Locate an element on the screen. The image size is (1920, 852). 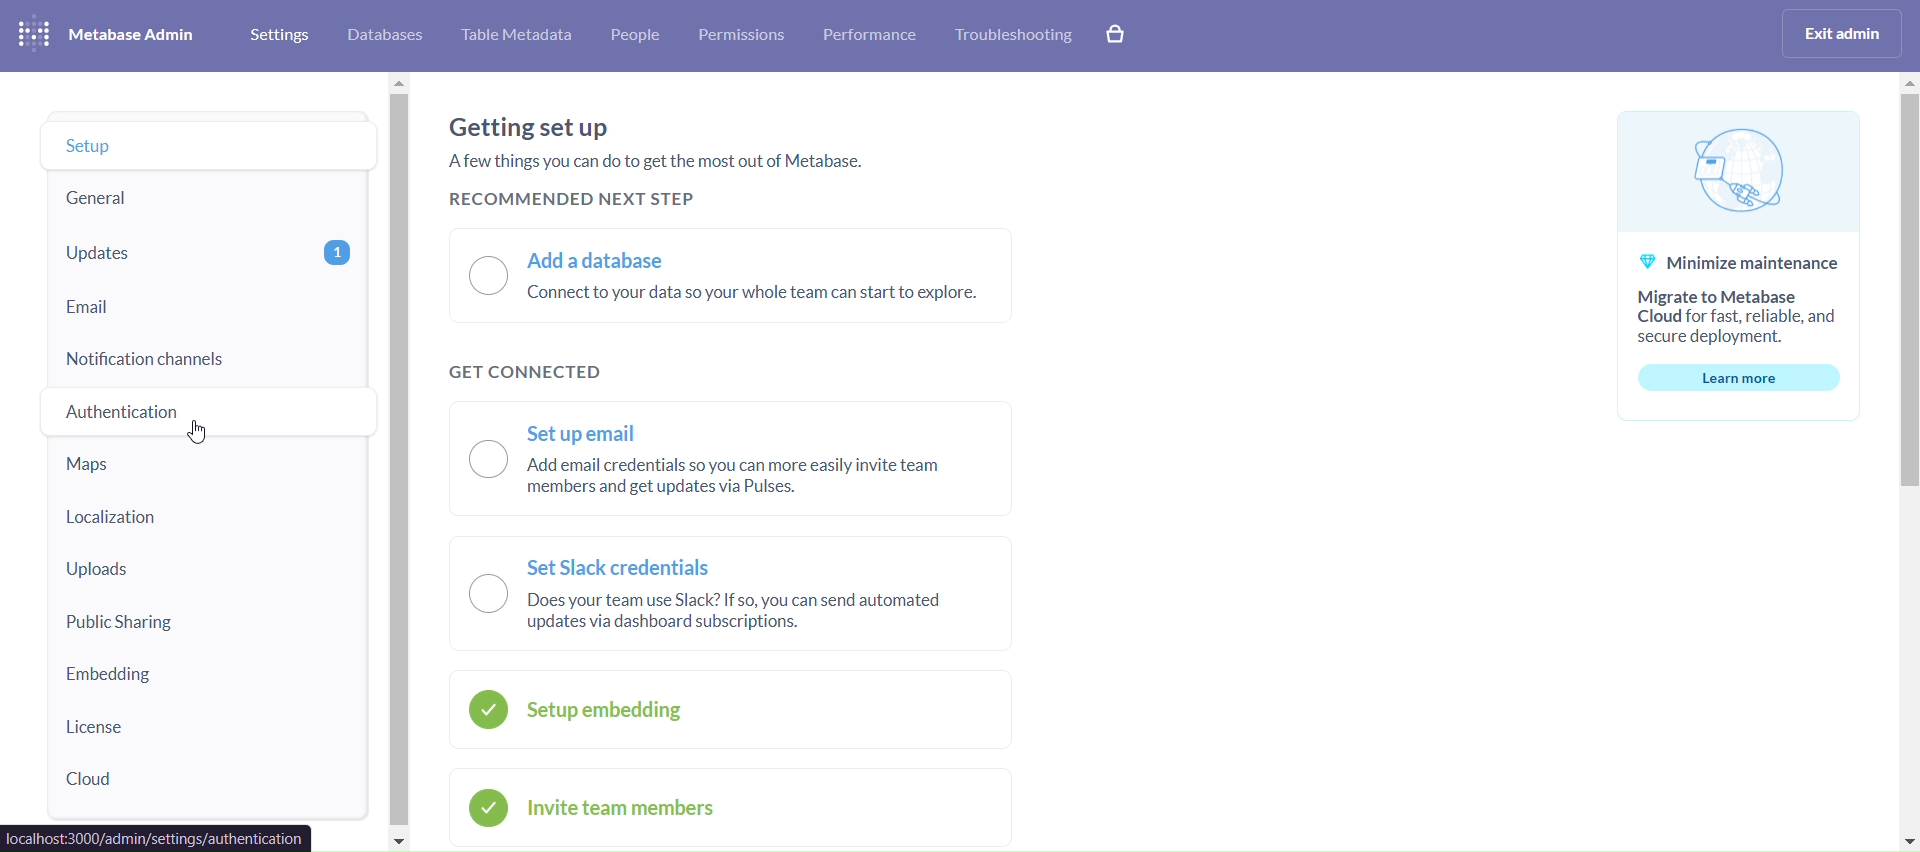
vertical scroll bar is located at coordinates (1907, 460).